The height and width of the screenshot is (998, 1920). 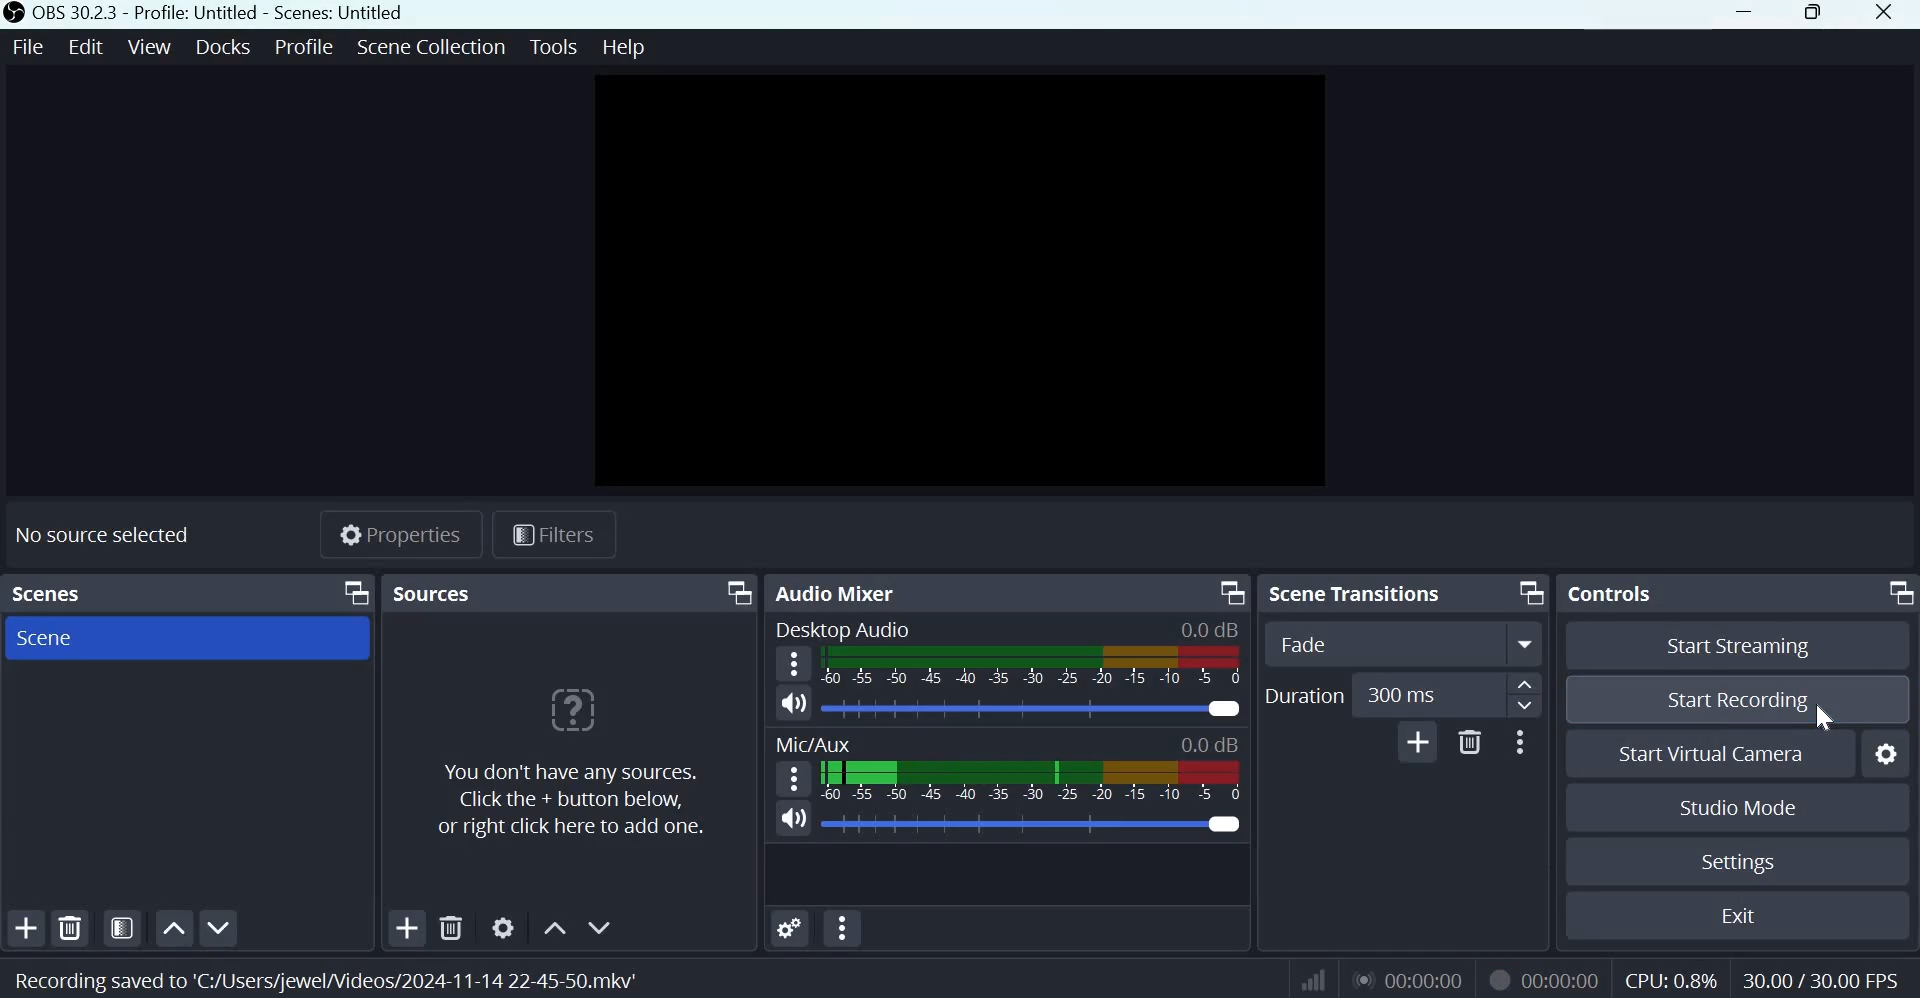 I want to click on View, so click(x=151, y=46).